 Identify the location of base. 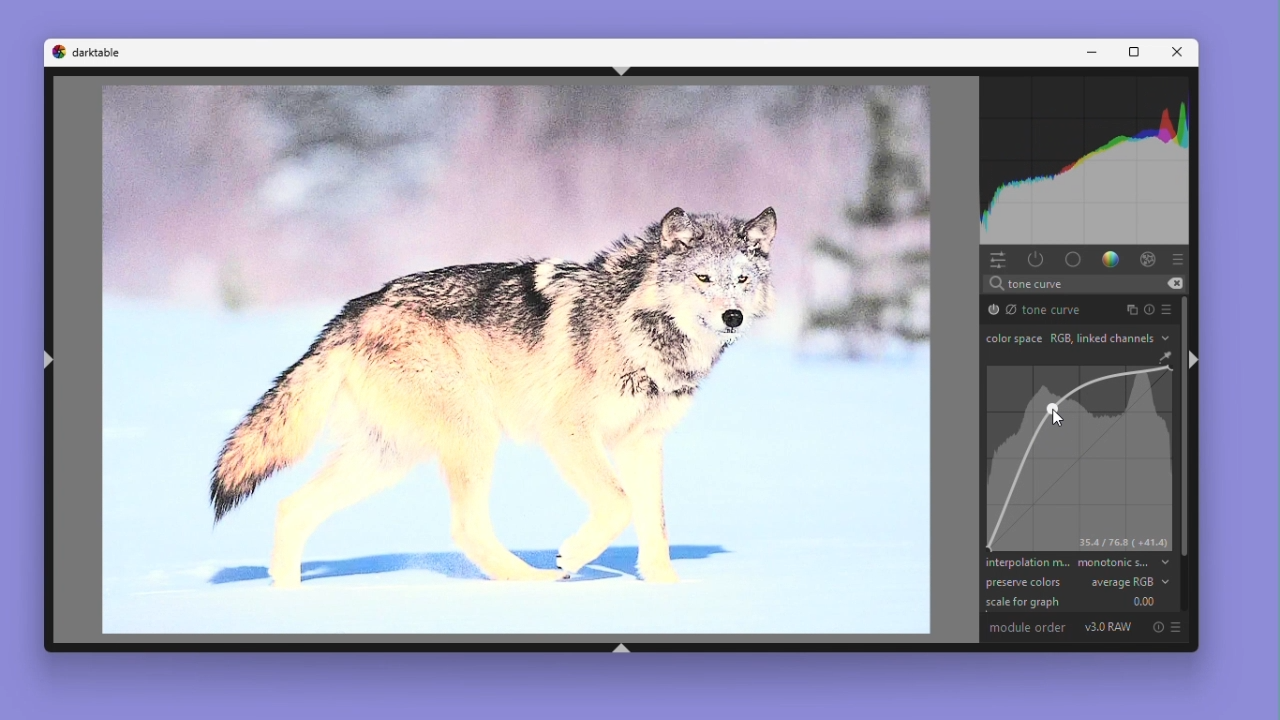
(1073, 259).